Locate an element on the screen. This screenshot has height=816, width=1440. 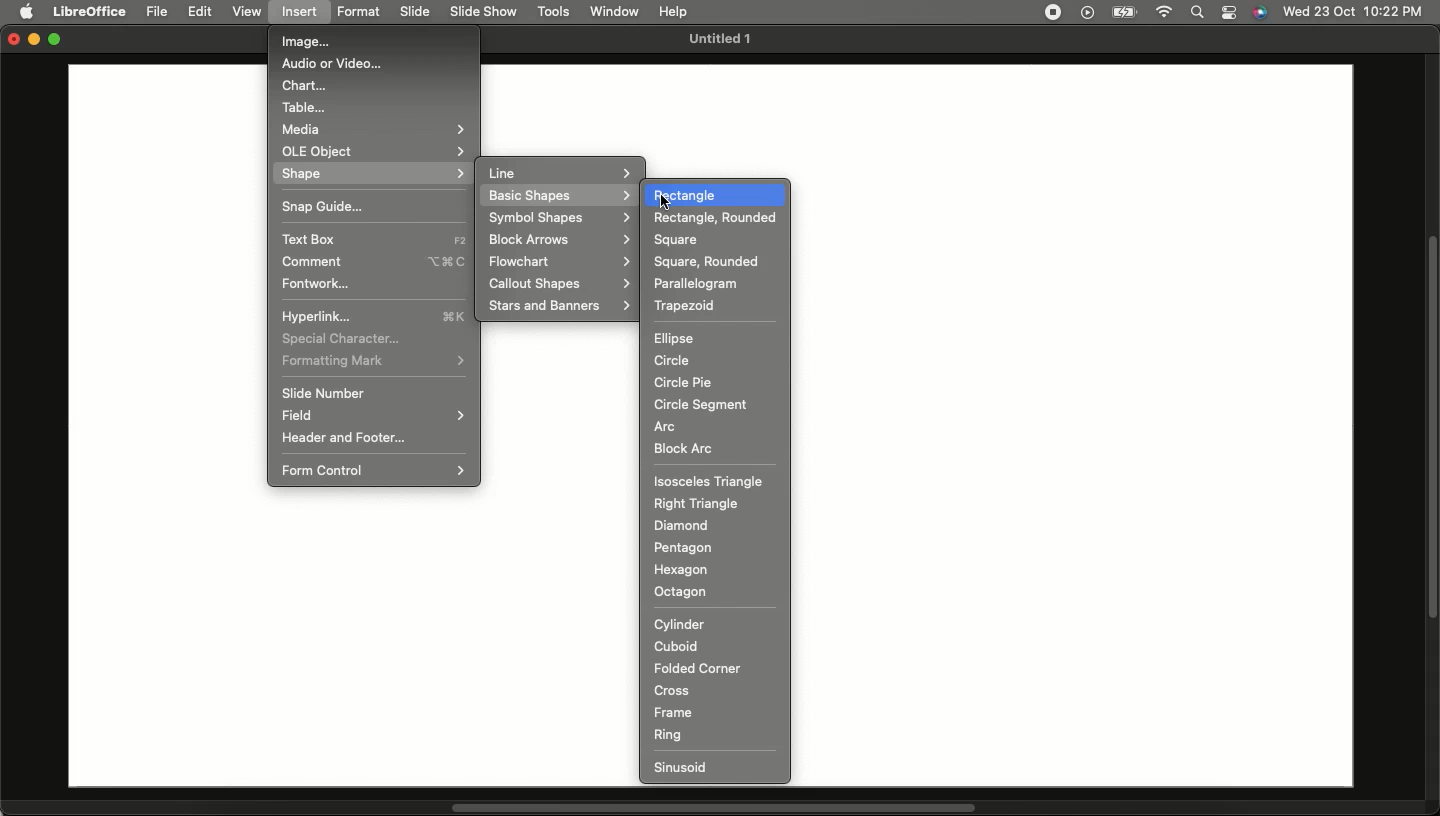
Snap guide is located at coordinates (321, 205).